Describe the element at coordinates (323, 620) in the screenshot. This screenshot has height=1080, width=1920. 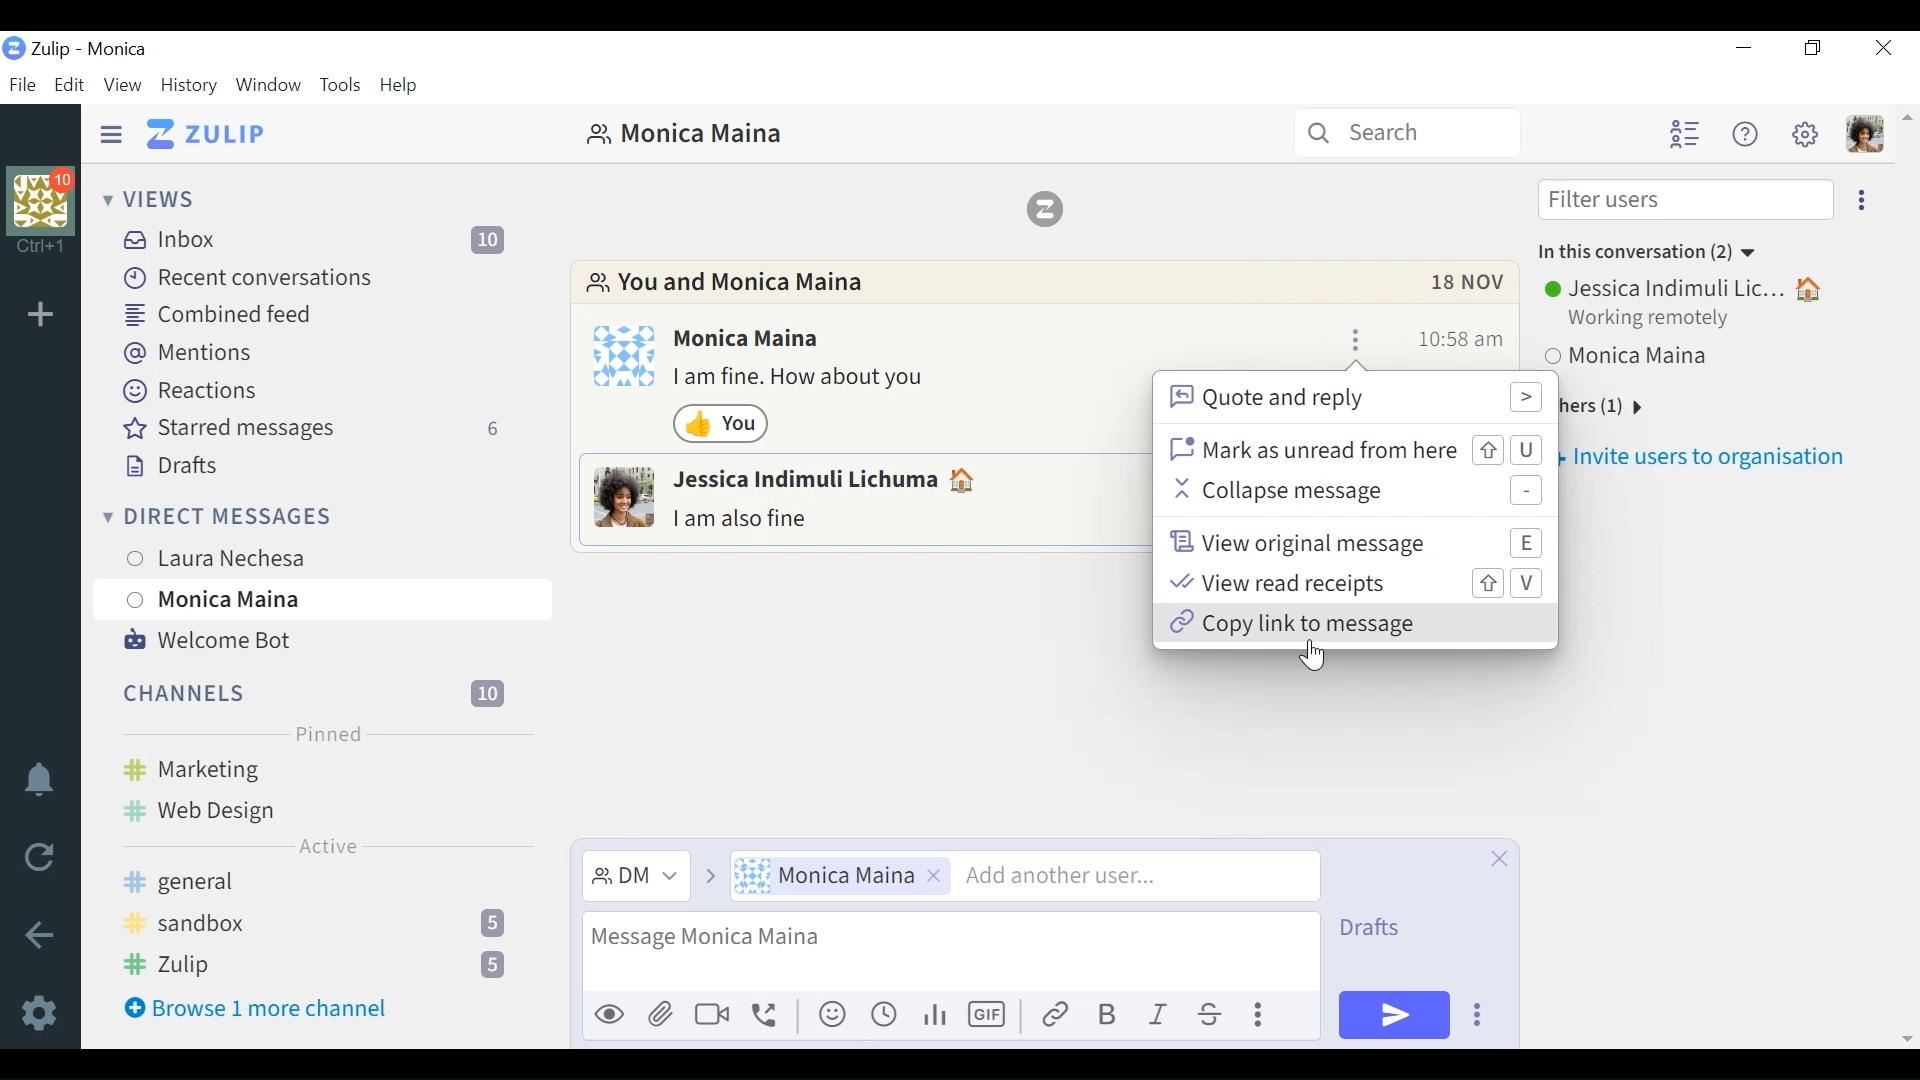
I see `Cursor` at that location.